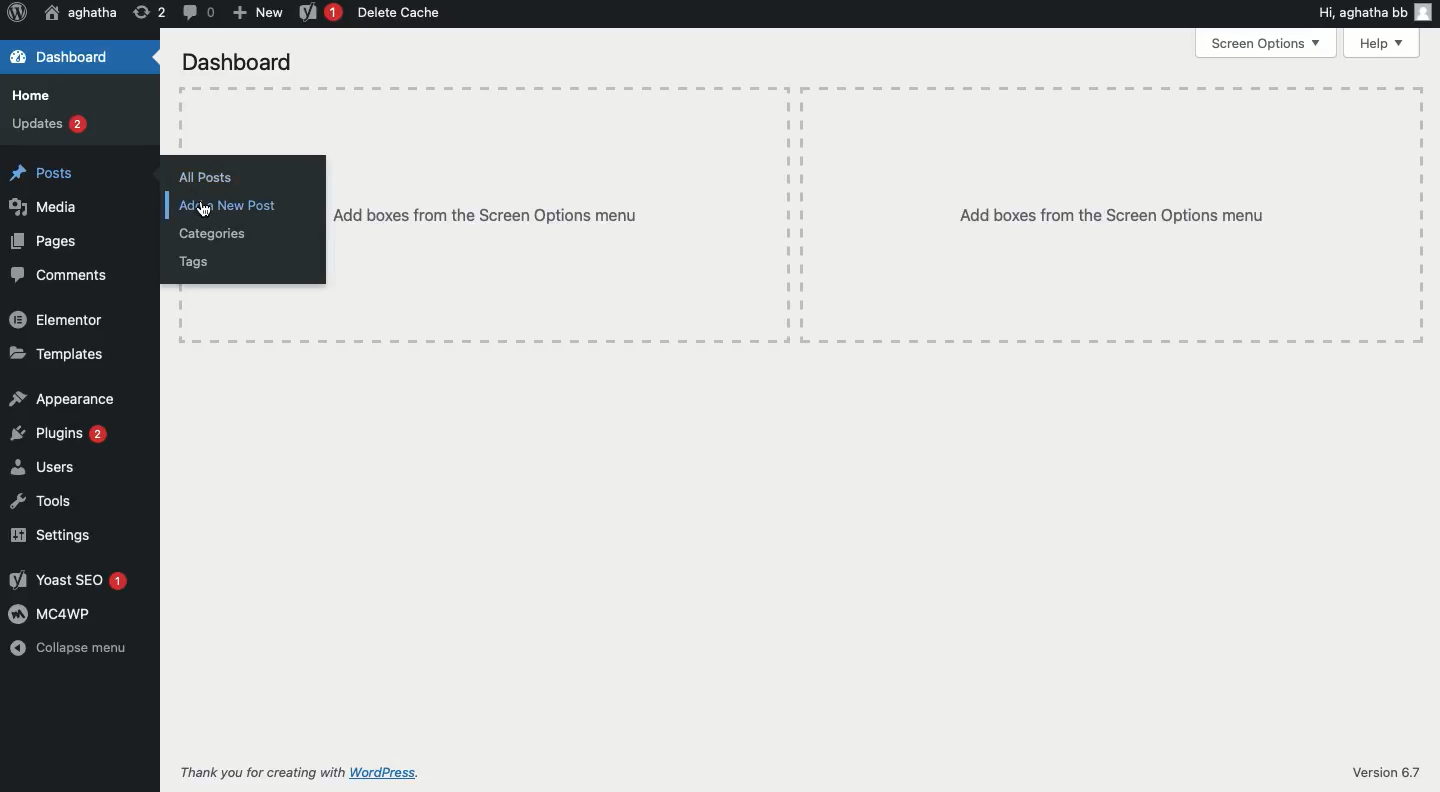 The height and width of the screenshot is (792, 1440). What do you see at coordinates (51, 535) in the screenshot?
I see `Settings` at bounding box center [51, 535].